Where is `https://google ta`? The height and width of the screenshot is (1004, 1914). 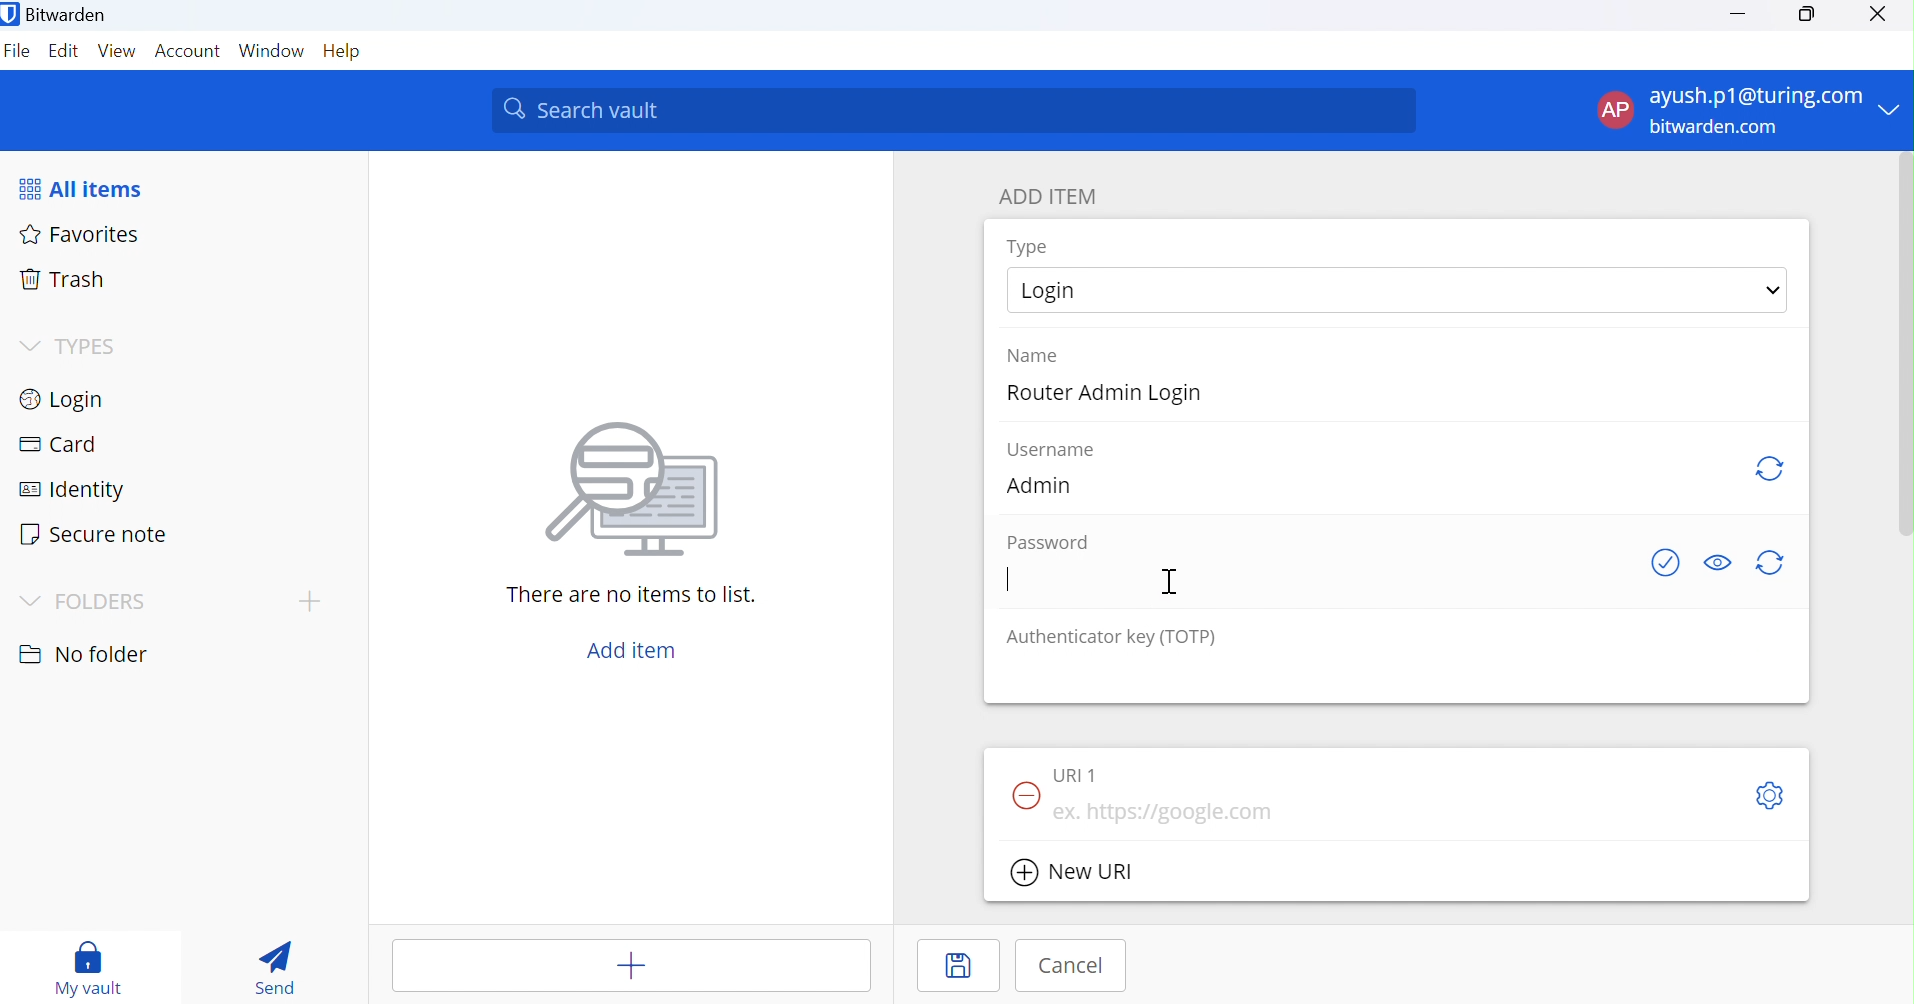
https://google ta is located at coordinates (1168, 813).